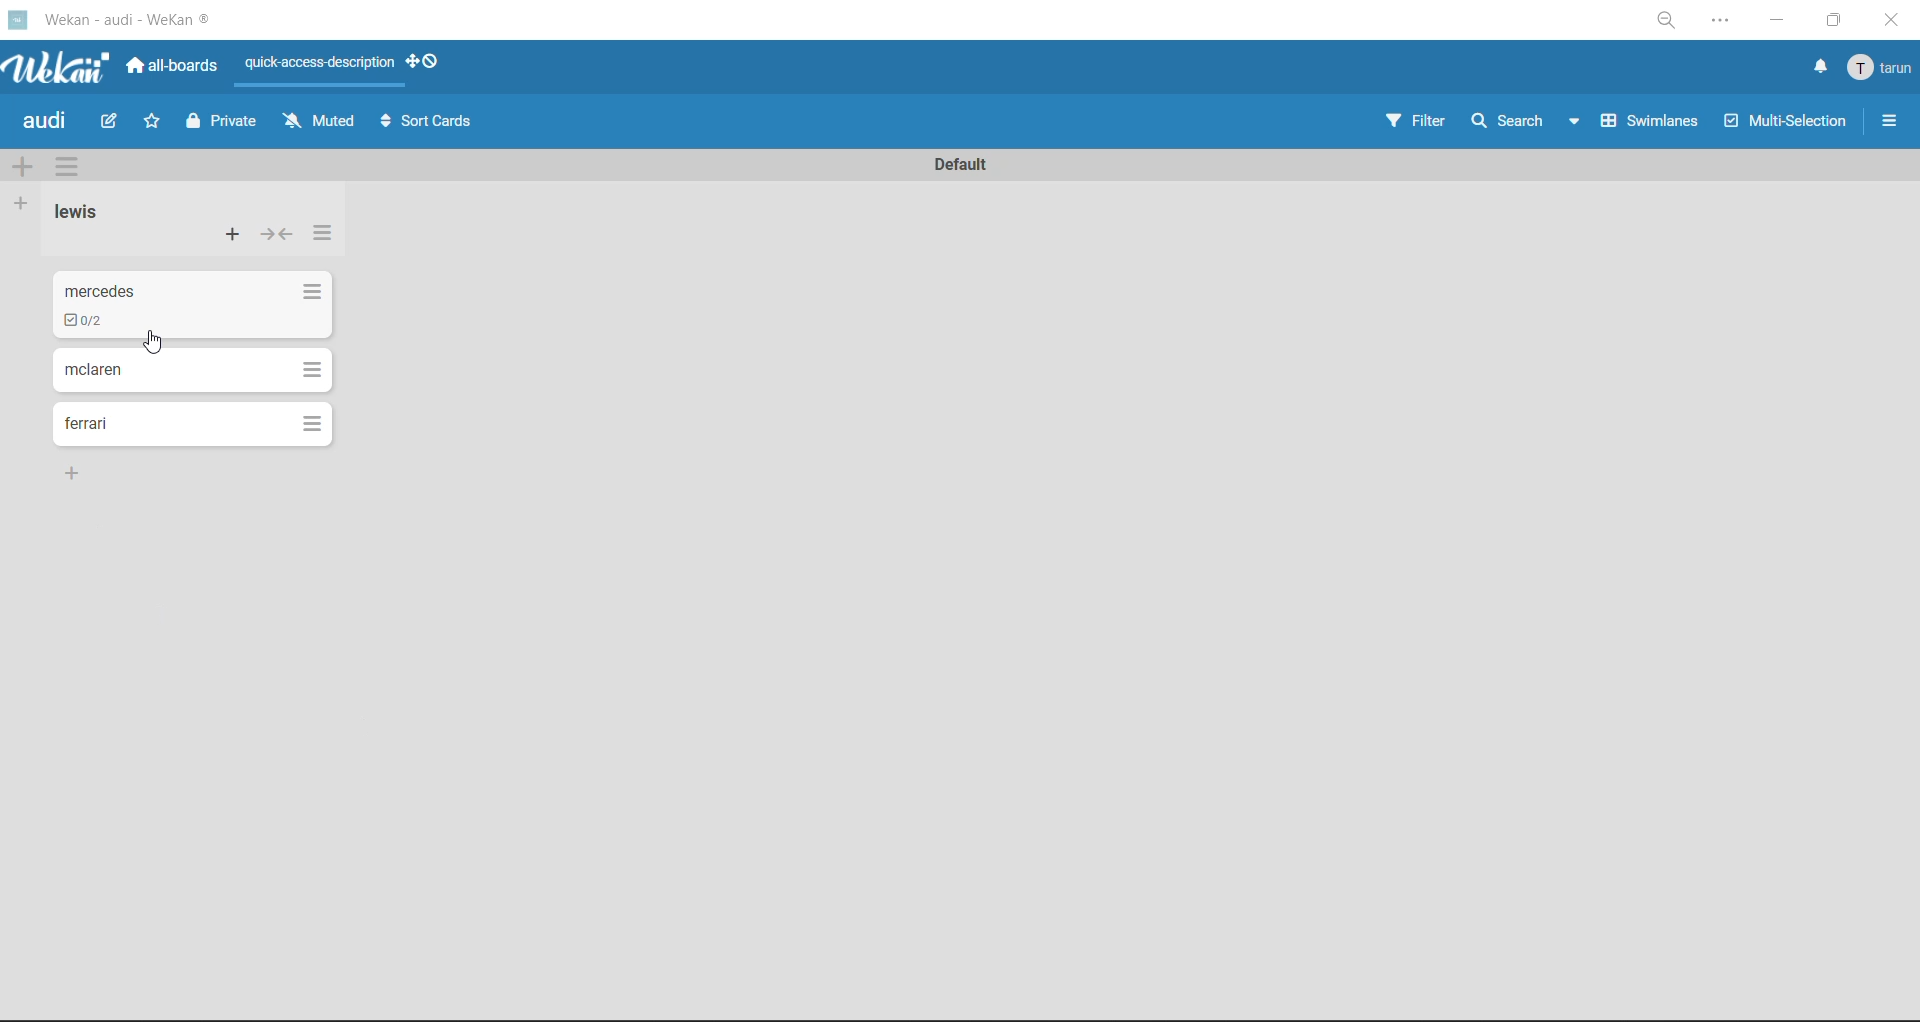 This screenshot has width=1920, height=1022. I want to click on muted, so click(318, 120).